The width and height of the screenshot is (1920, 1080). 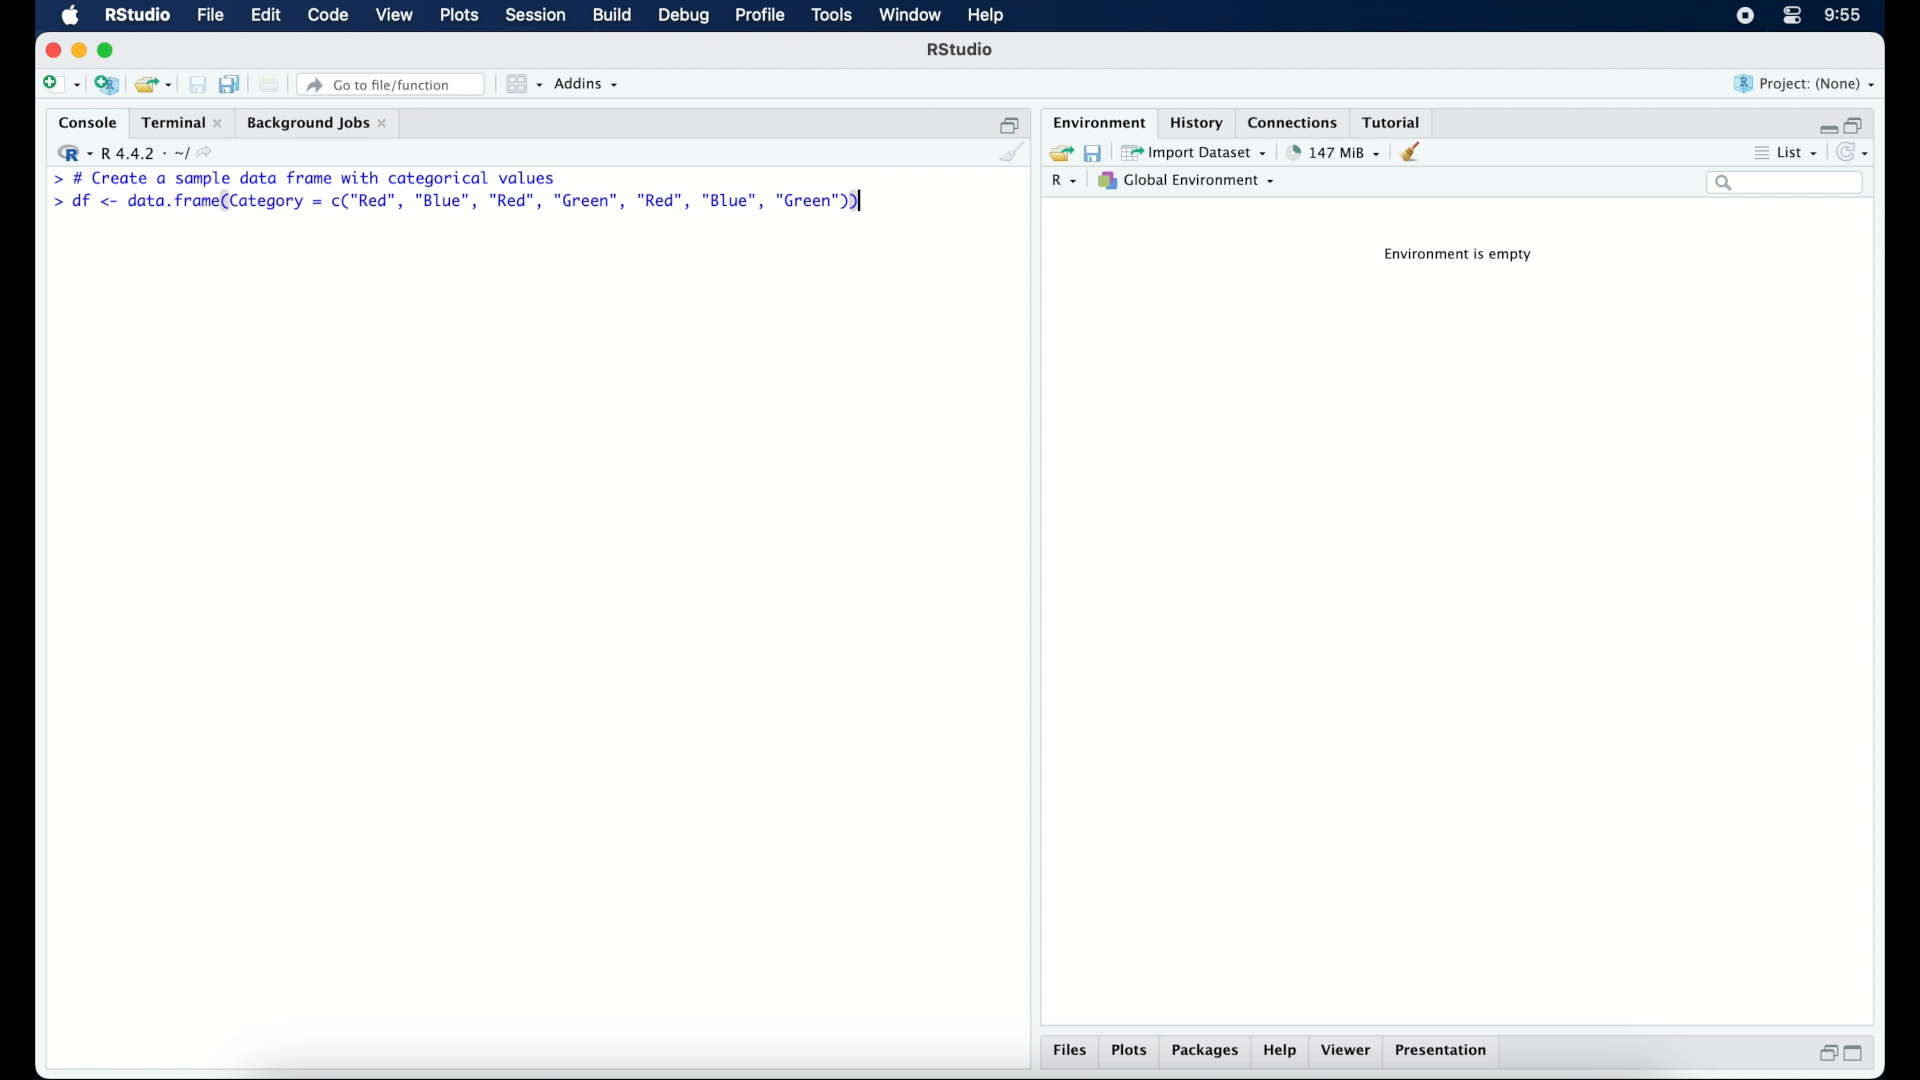 I want to click on workspace panes, so click(x=523, y=84).